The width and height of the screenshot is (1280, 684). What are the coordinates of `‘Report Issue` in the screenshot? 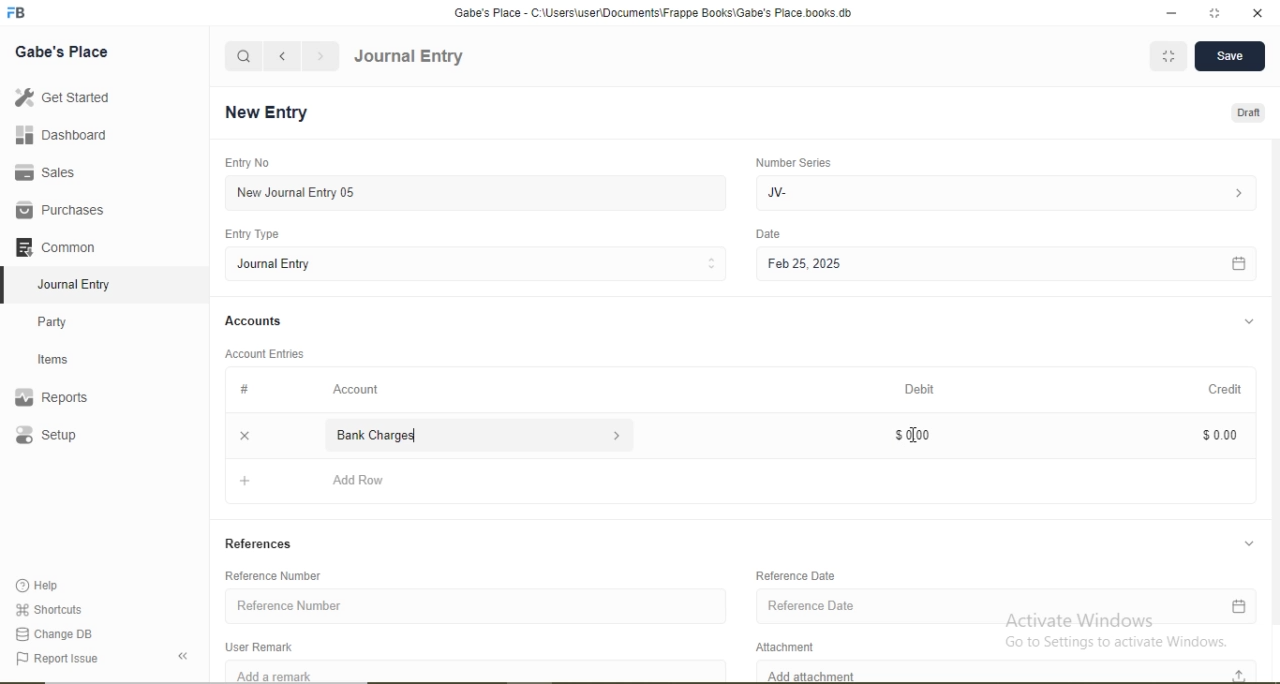 It's located at (78, 659).